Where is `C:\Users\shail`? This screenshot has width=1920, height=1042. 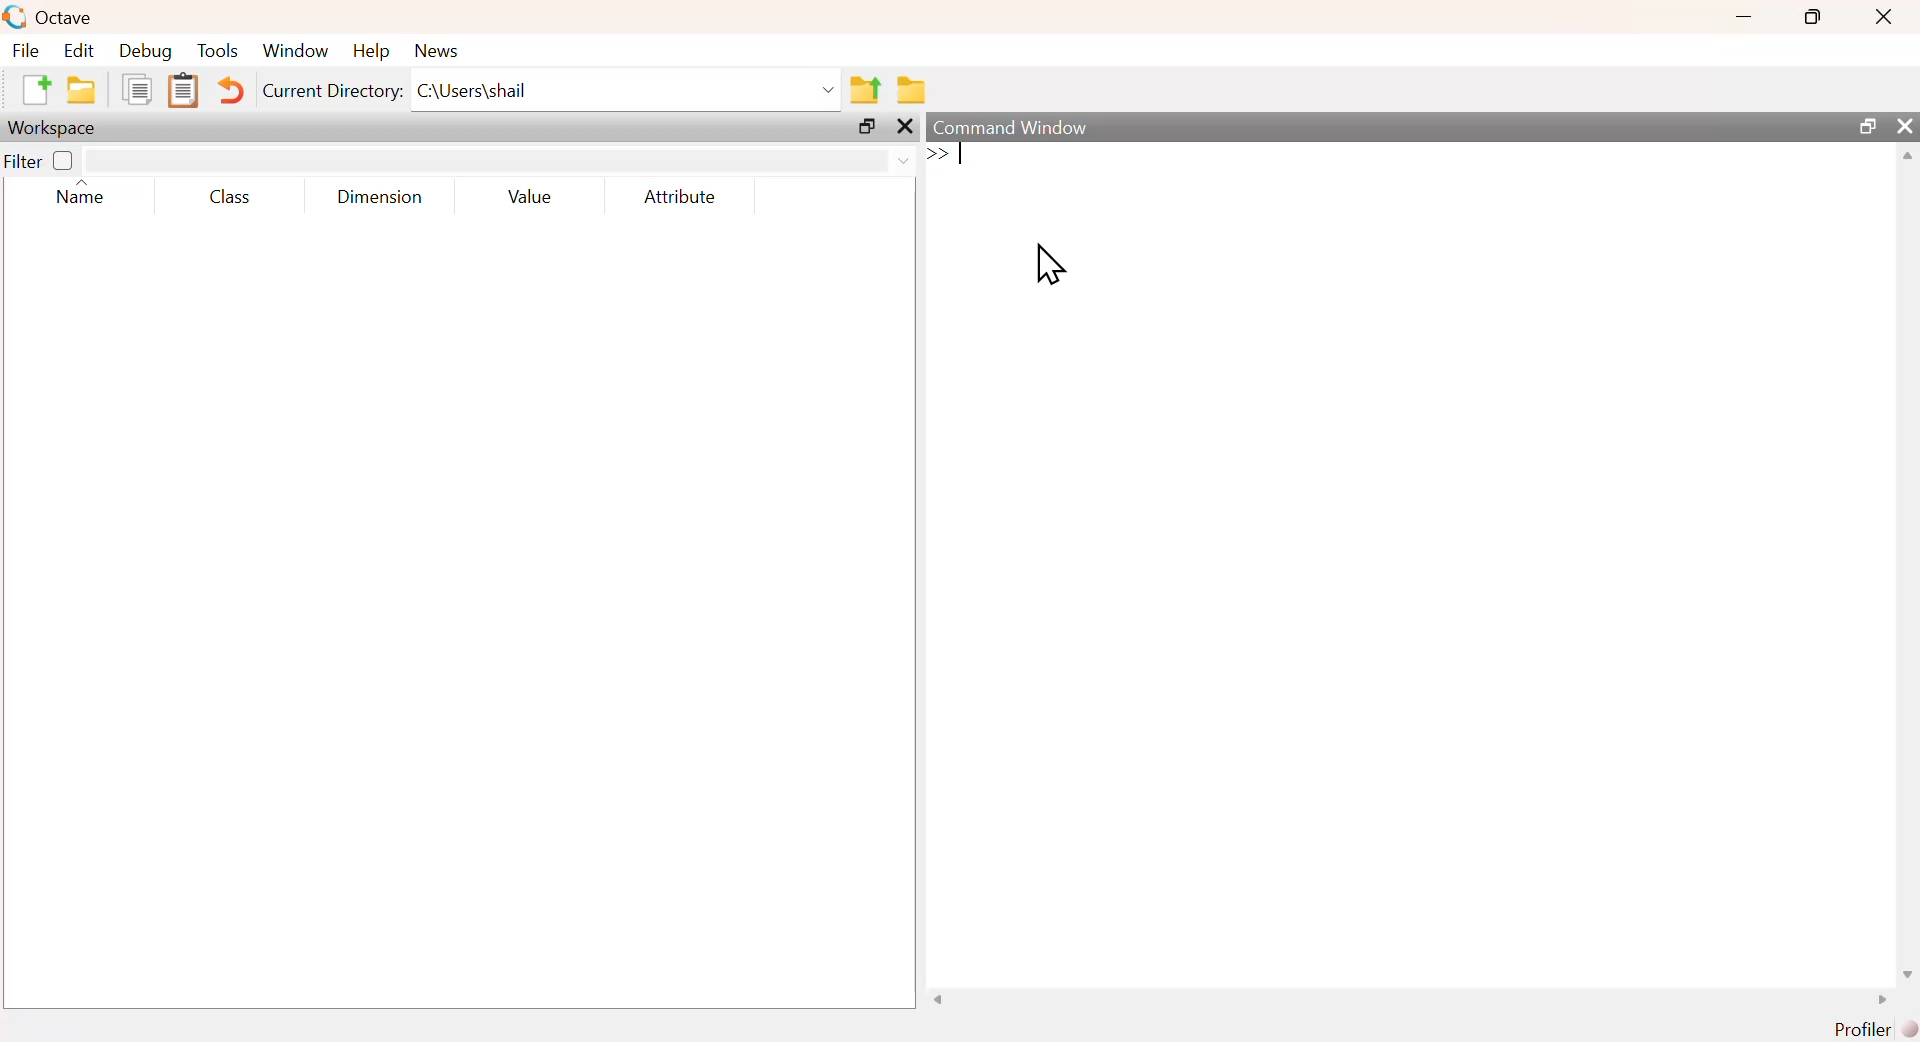 C:\Users\shail is located at coordinates (473, 91).